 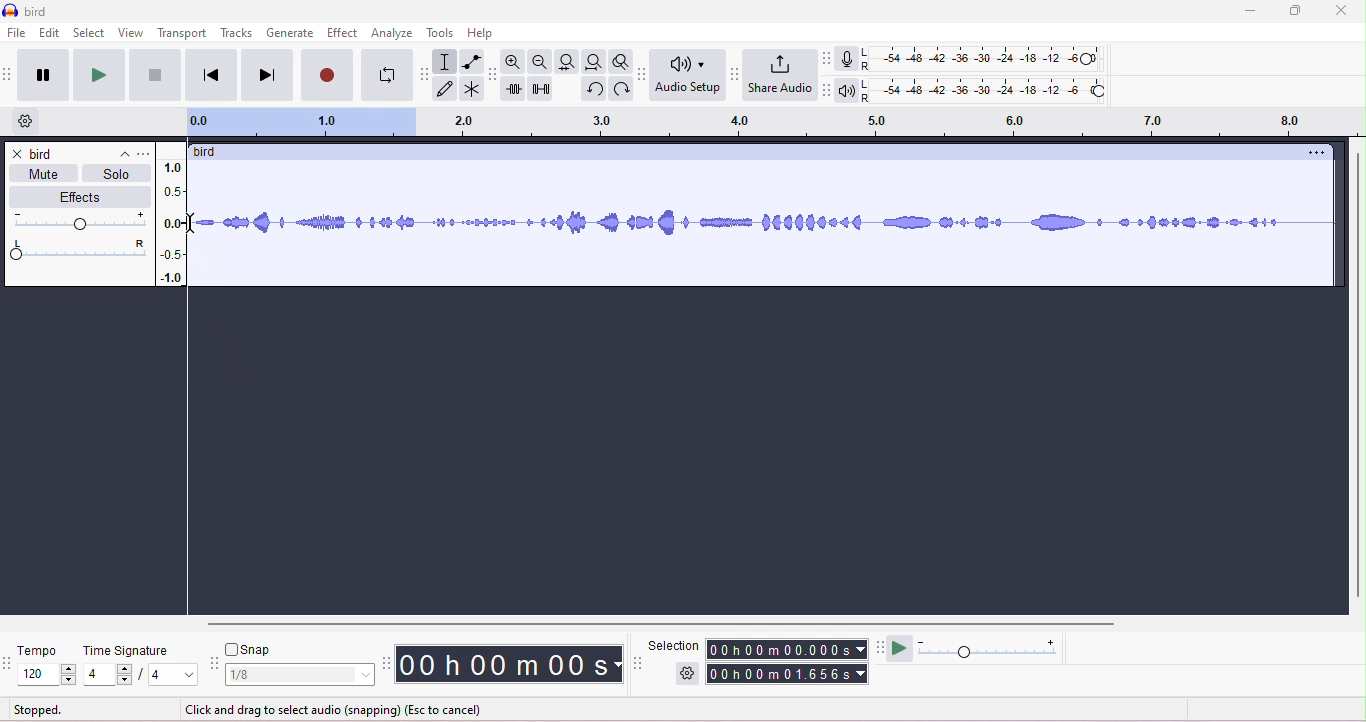 I want to click on selection, so click(x=446, y=62).